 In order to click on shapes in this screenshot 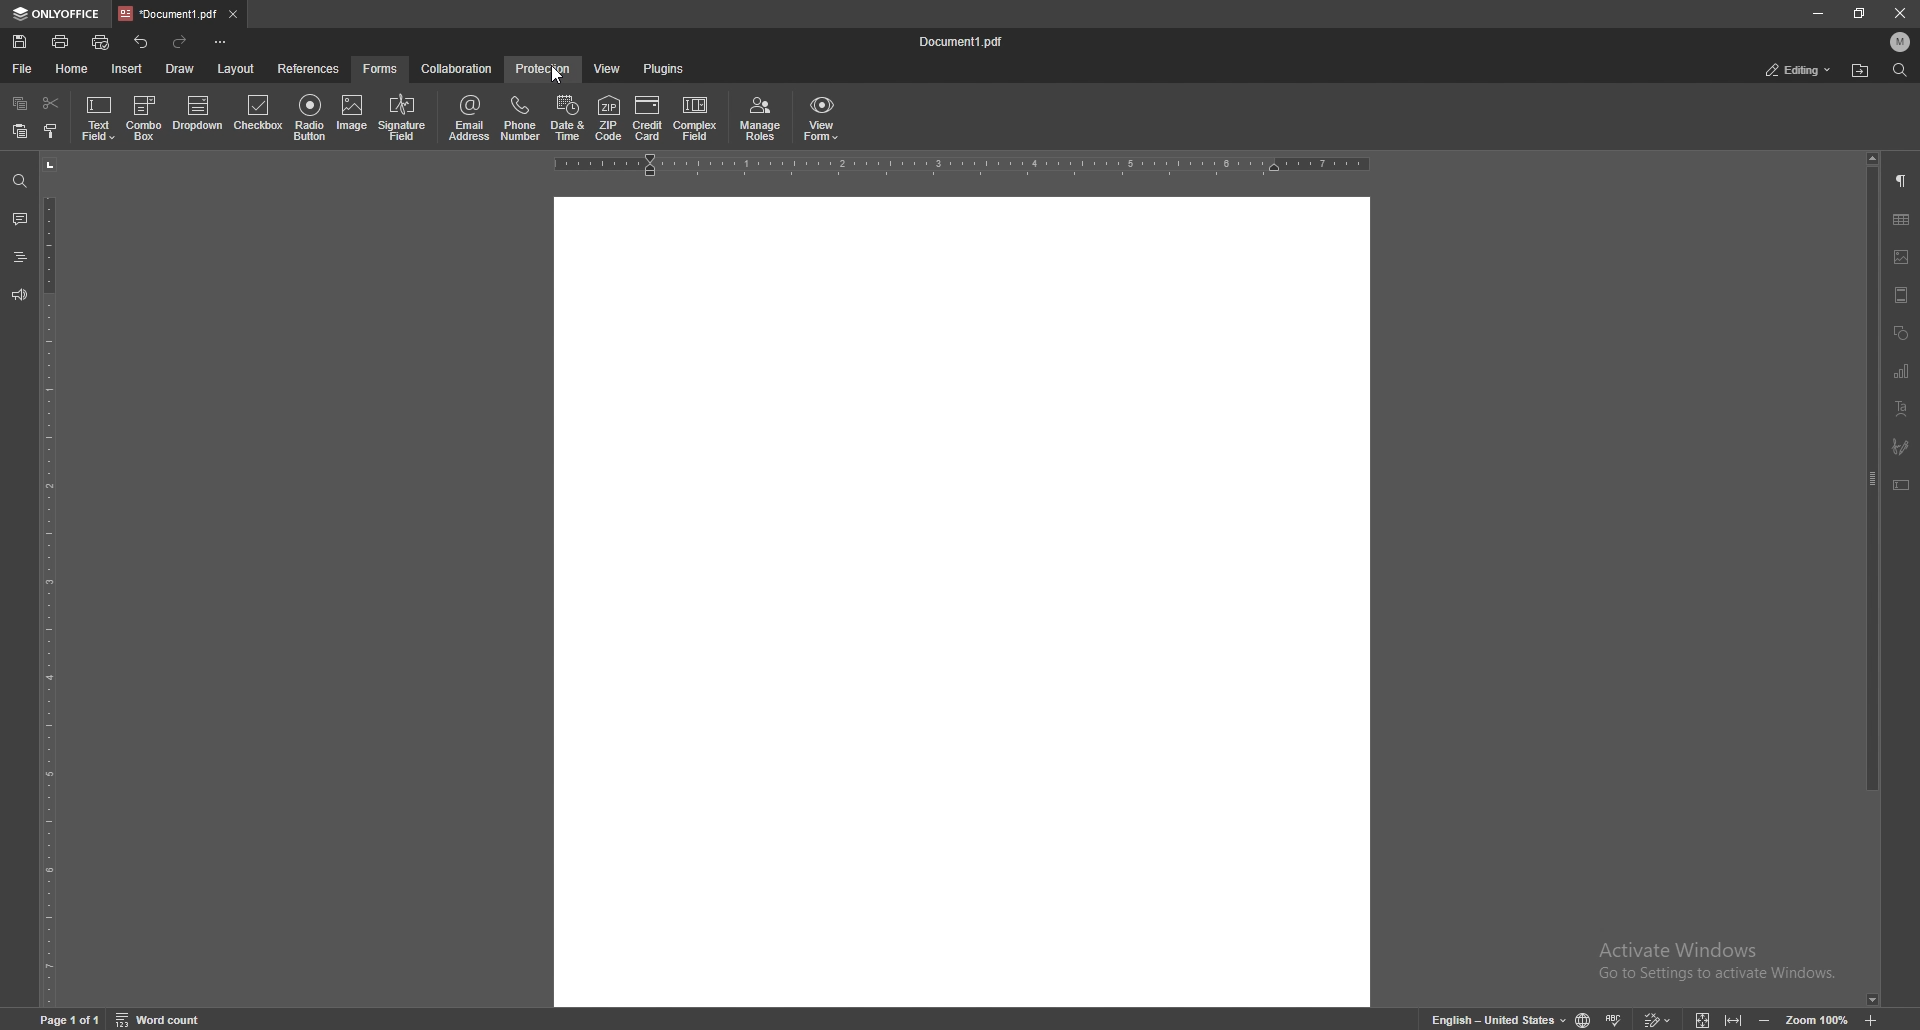, I will do `click(1900, 334)`.